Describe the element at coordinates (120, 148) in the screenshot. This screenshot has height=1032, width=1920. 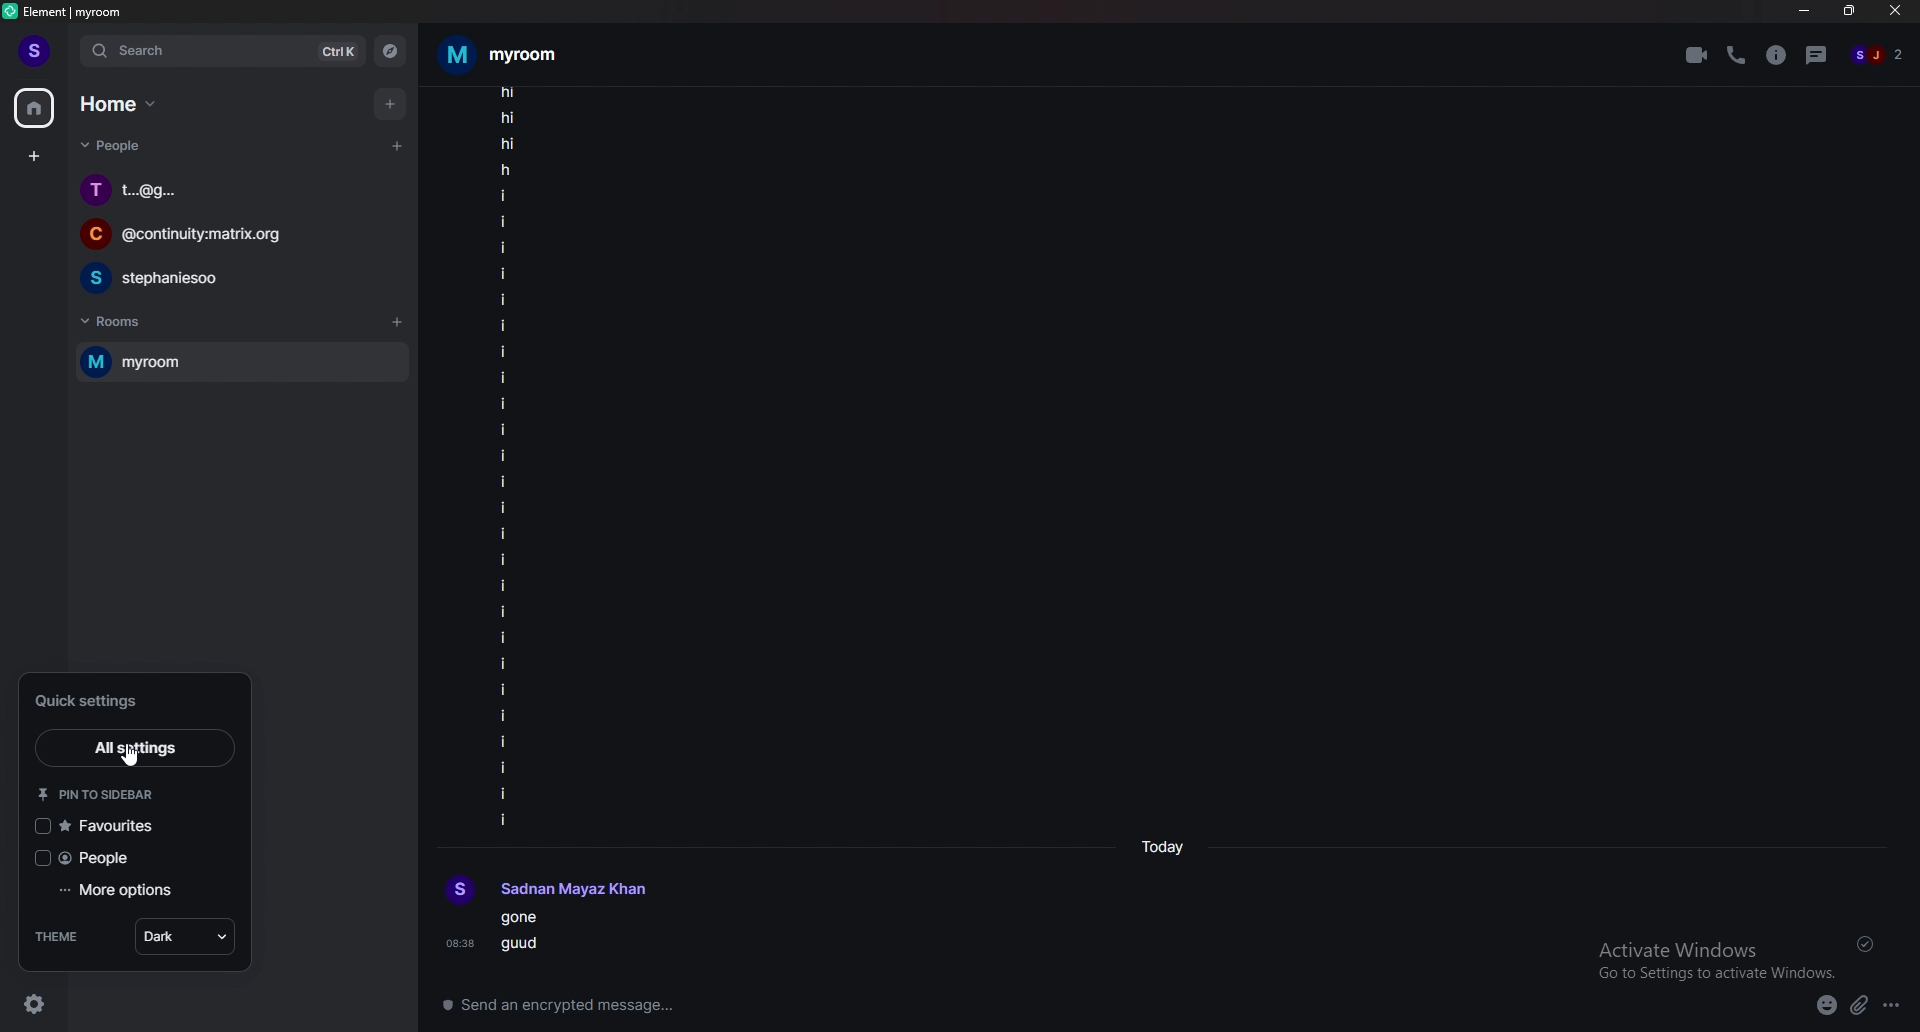
I see `People` at that location.